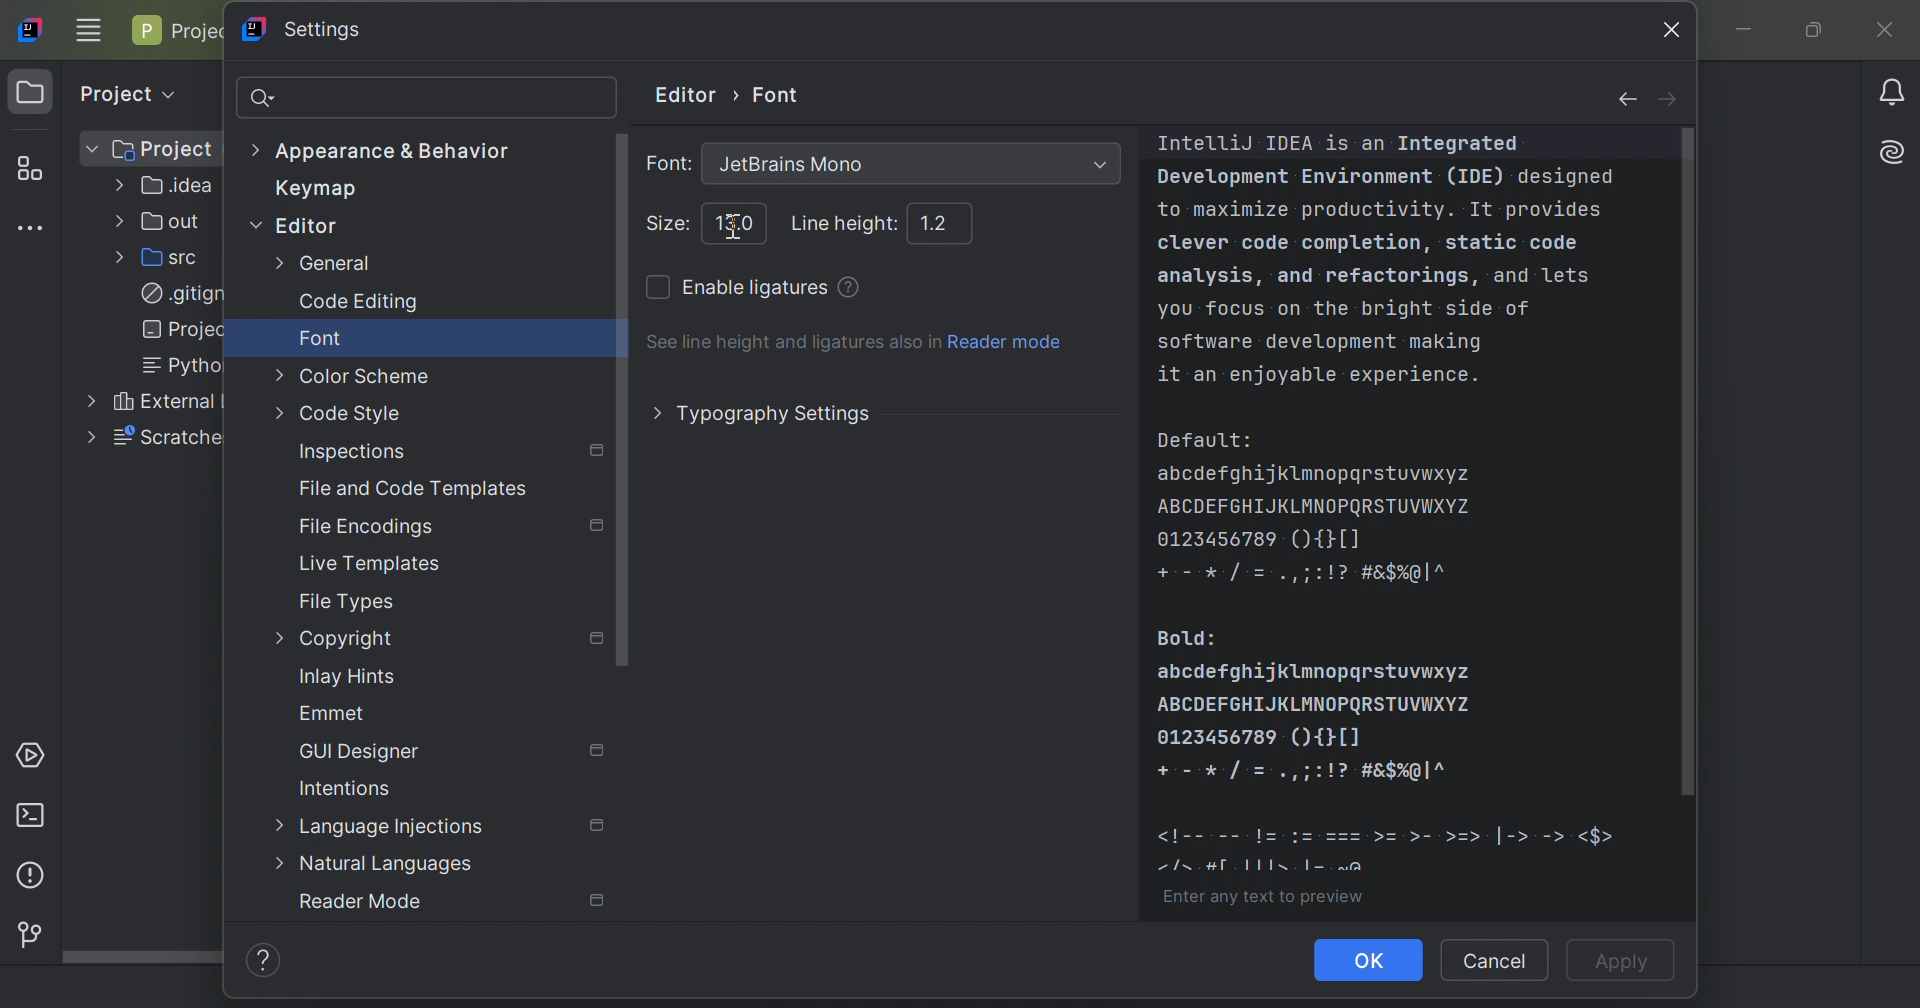 The width and height of the screenshot is (1920, 1008). Describe the element at coordinates (345, 787) in the screenshot. I see `Intentions` at that location.